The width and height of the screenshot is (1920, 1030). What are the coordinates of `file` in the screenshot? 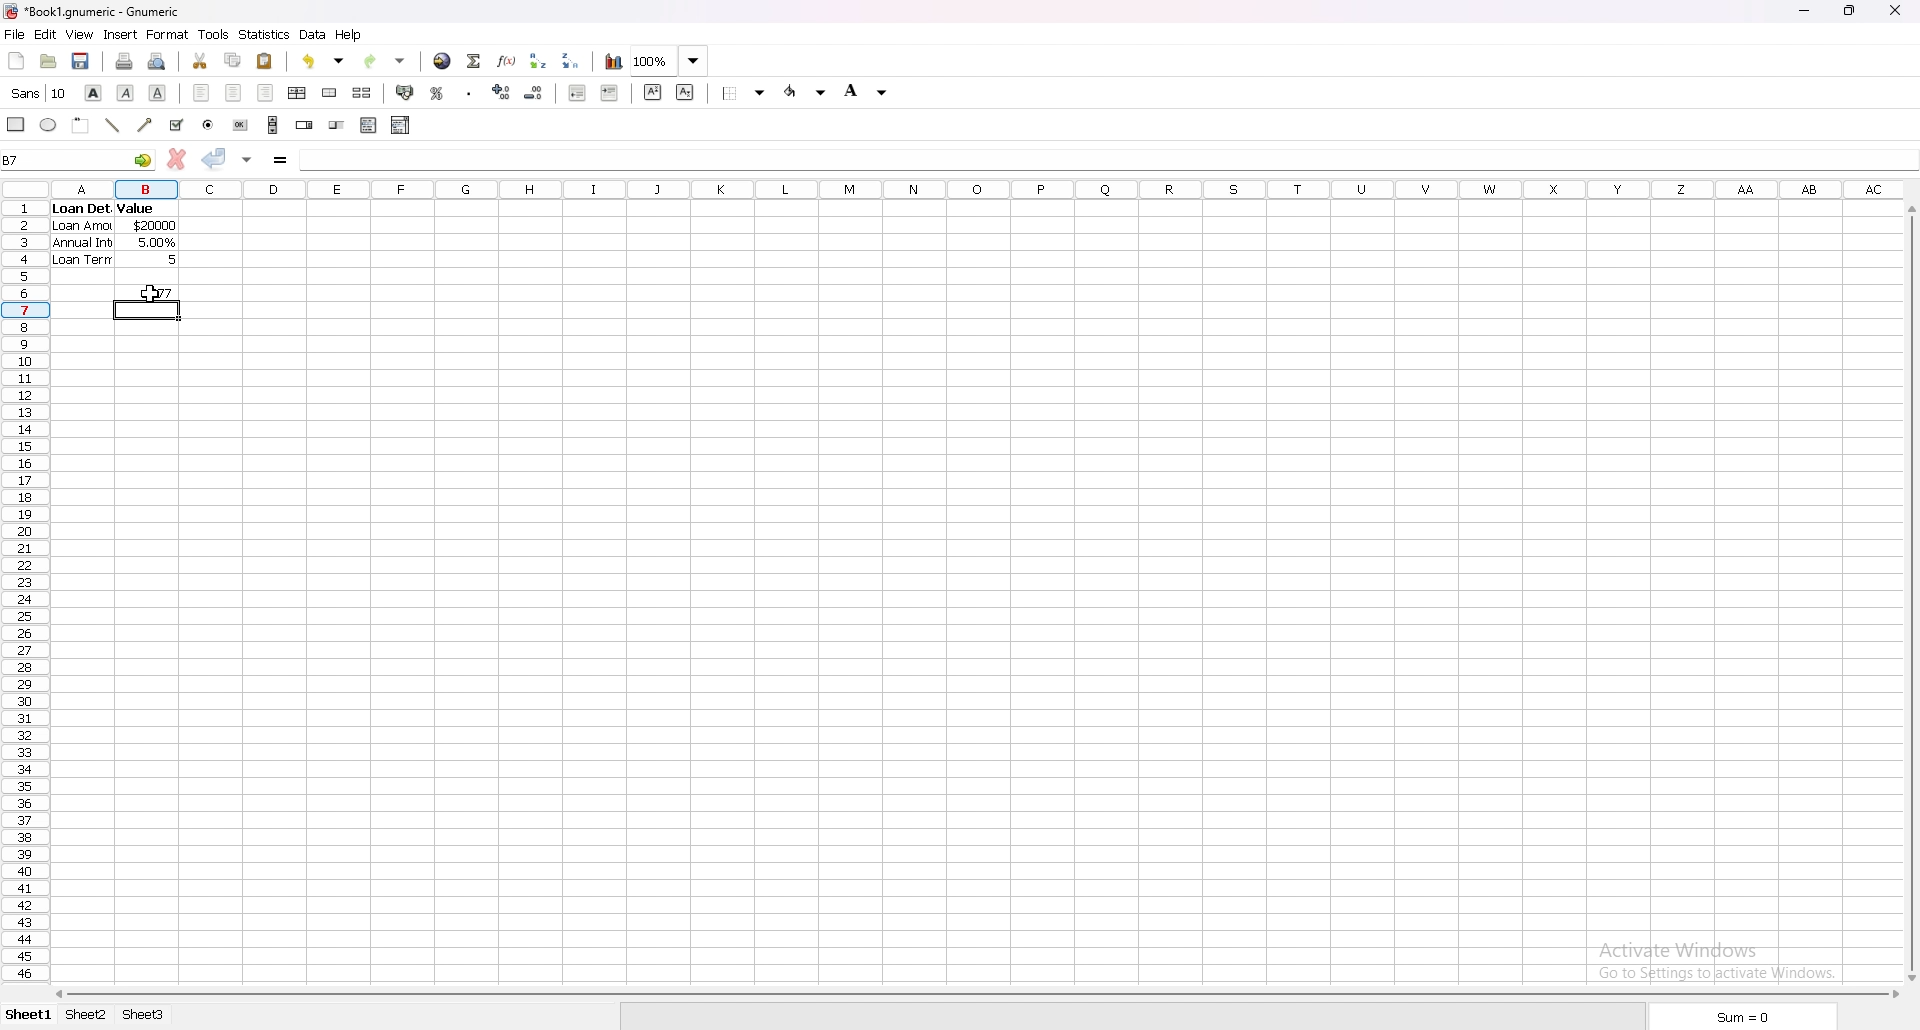 It's located at (14, 34).